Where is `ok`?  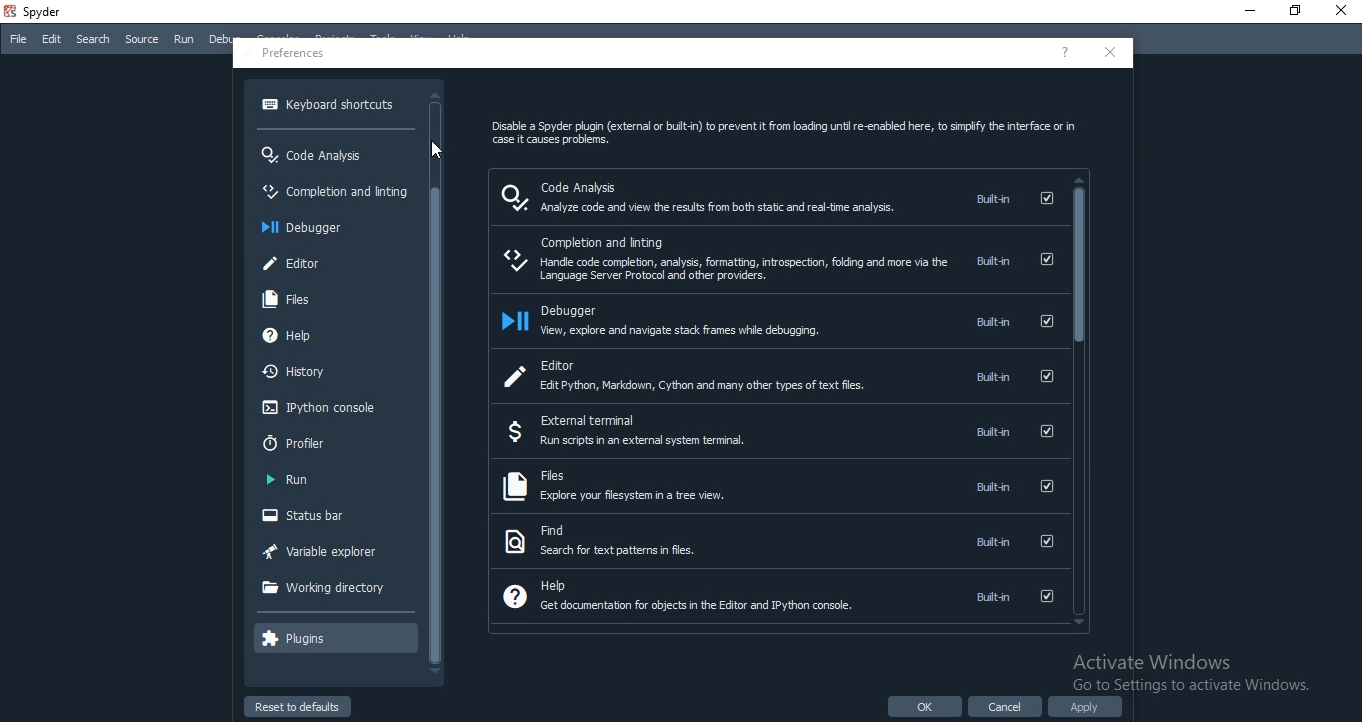 ok is located at coordinates (926, 708).